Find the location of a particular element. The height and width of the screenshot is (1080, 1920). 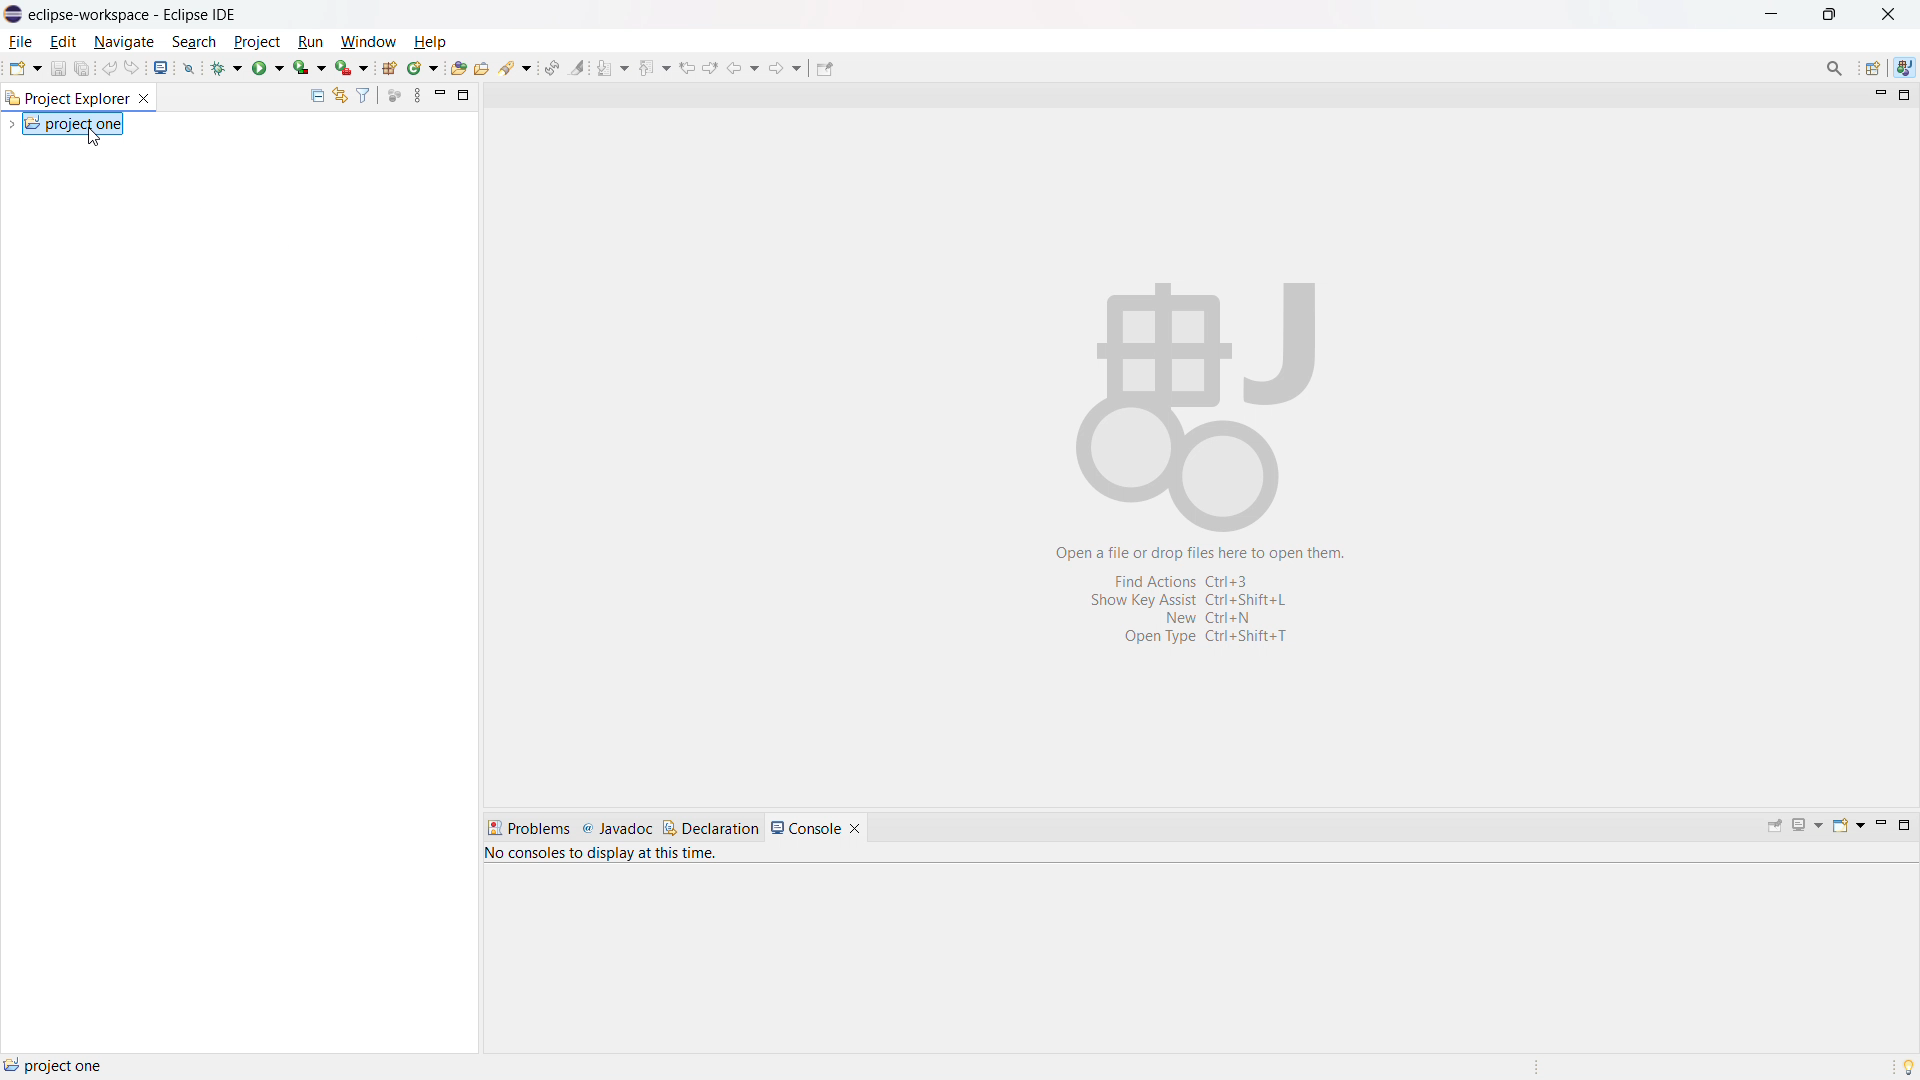

search is located at coordinates (195, 41).